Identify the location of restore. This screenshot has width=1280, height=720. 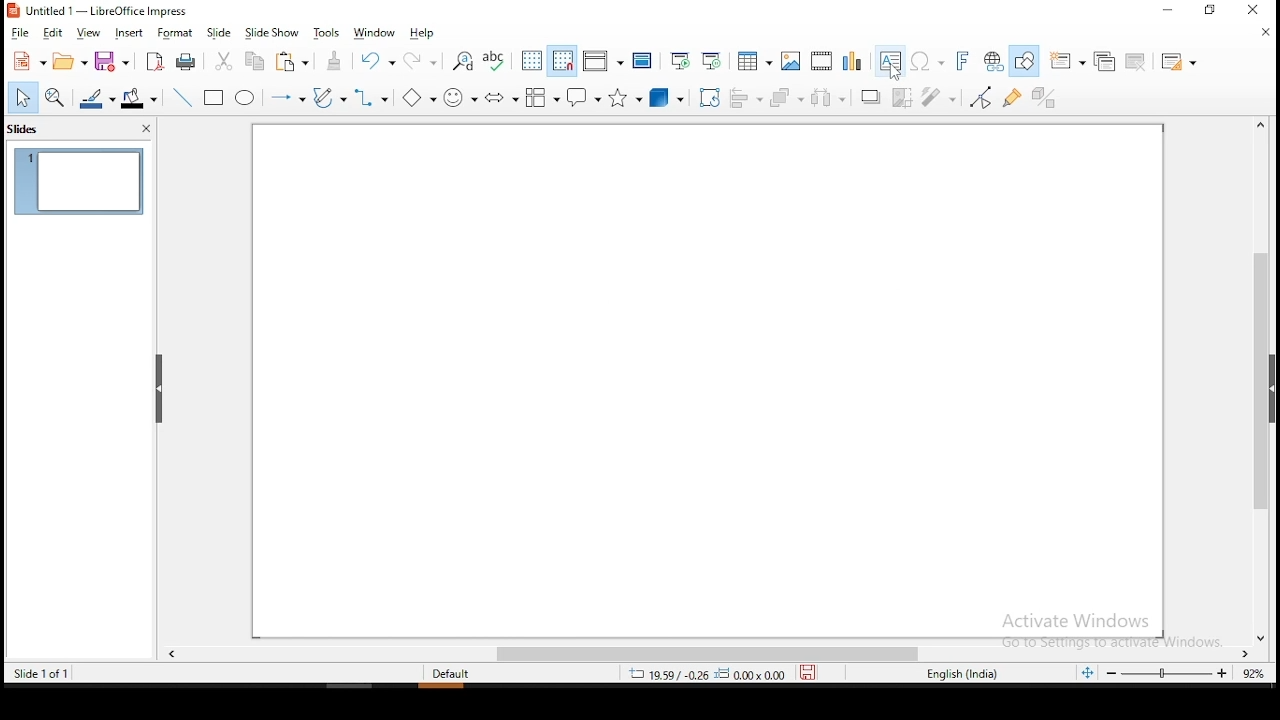
(1207, 11).